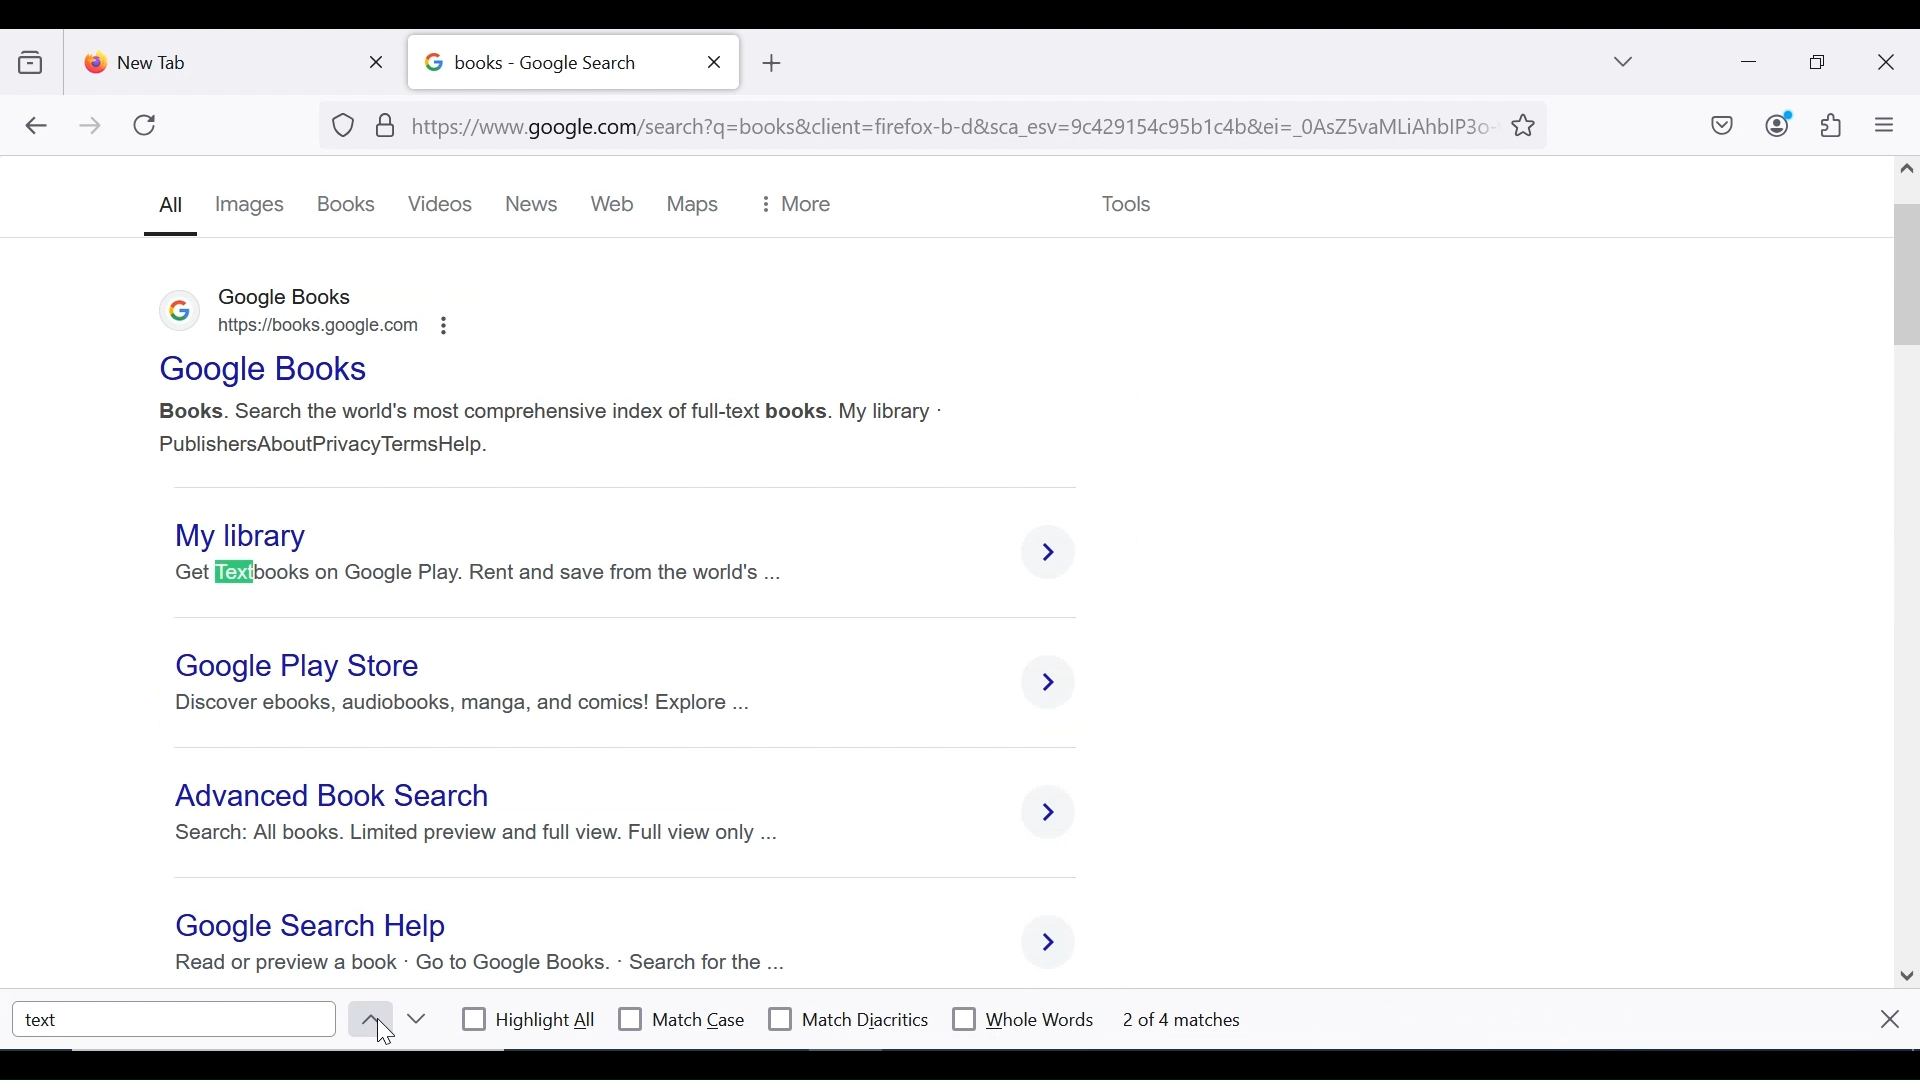 This screenshot has height=1080, width=1920. What do you see at coordinates (443, 205) in the screenshot?
I see `videos` at bounding box center [443, 205].